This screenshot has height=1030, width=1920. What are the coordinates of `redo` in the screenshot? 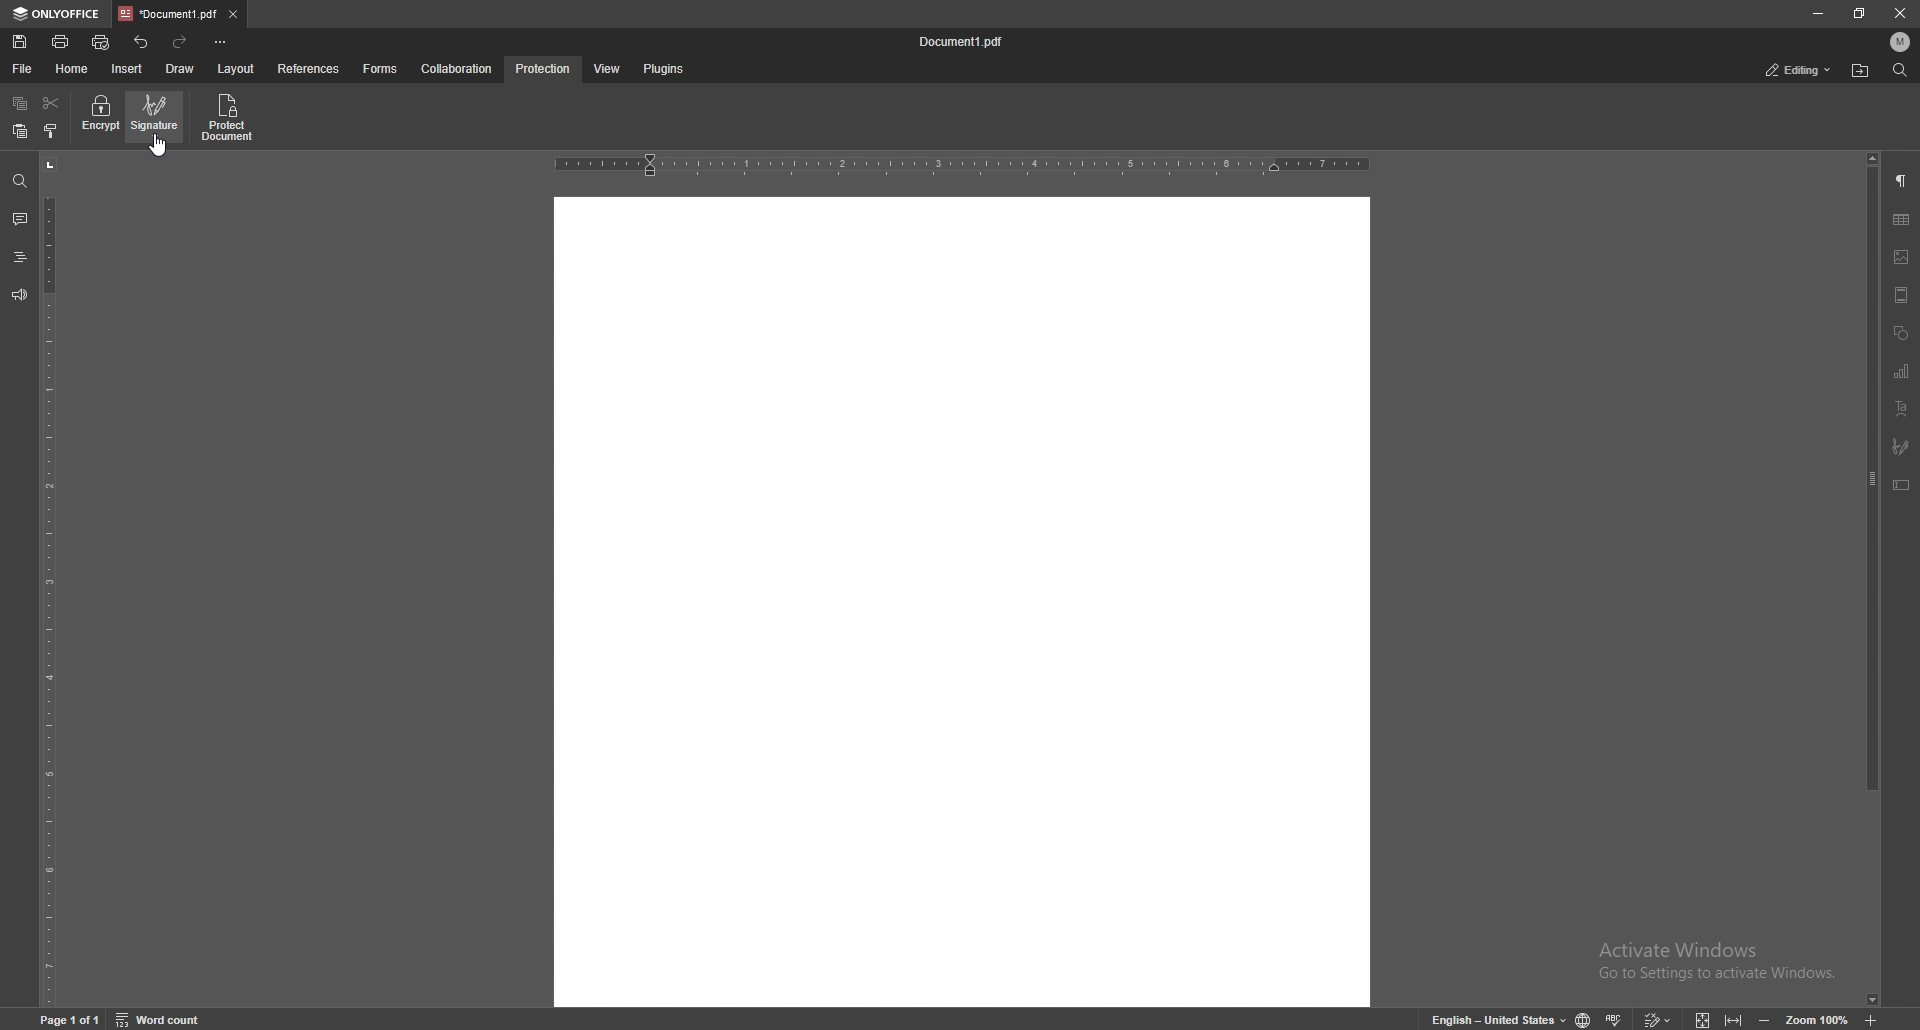 It's located at (181, 42).